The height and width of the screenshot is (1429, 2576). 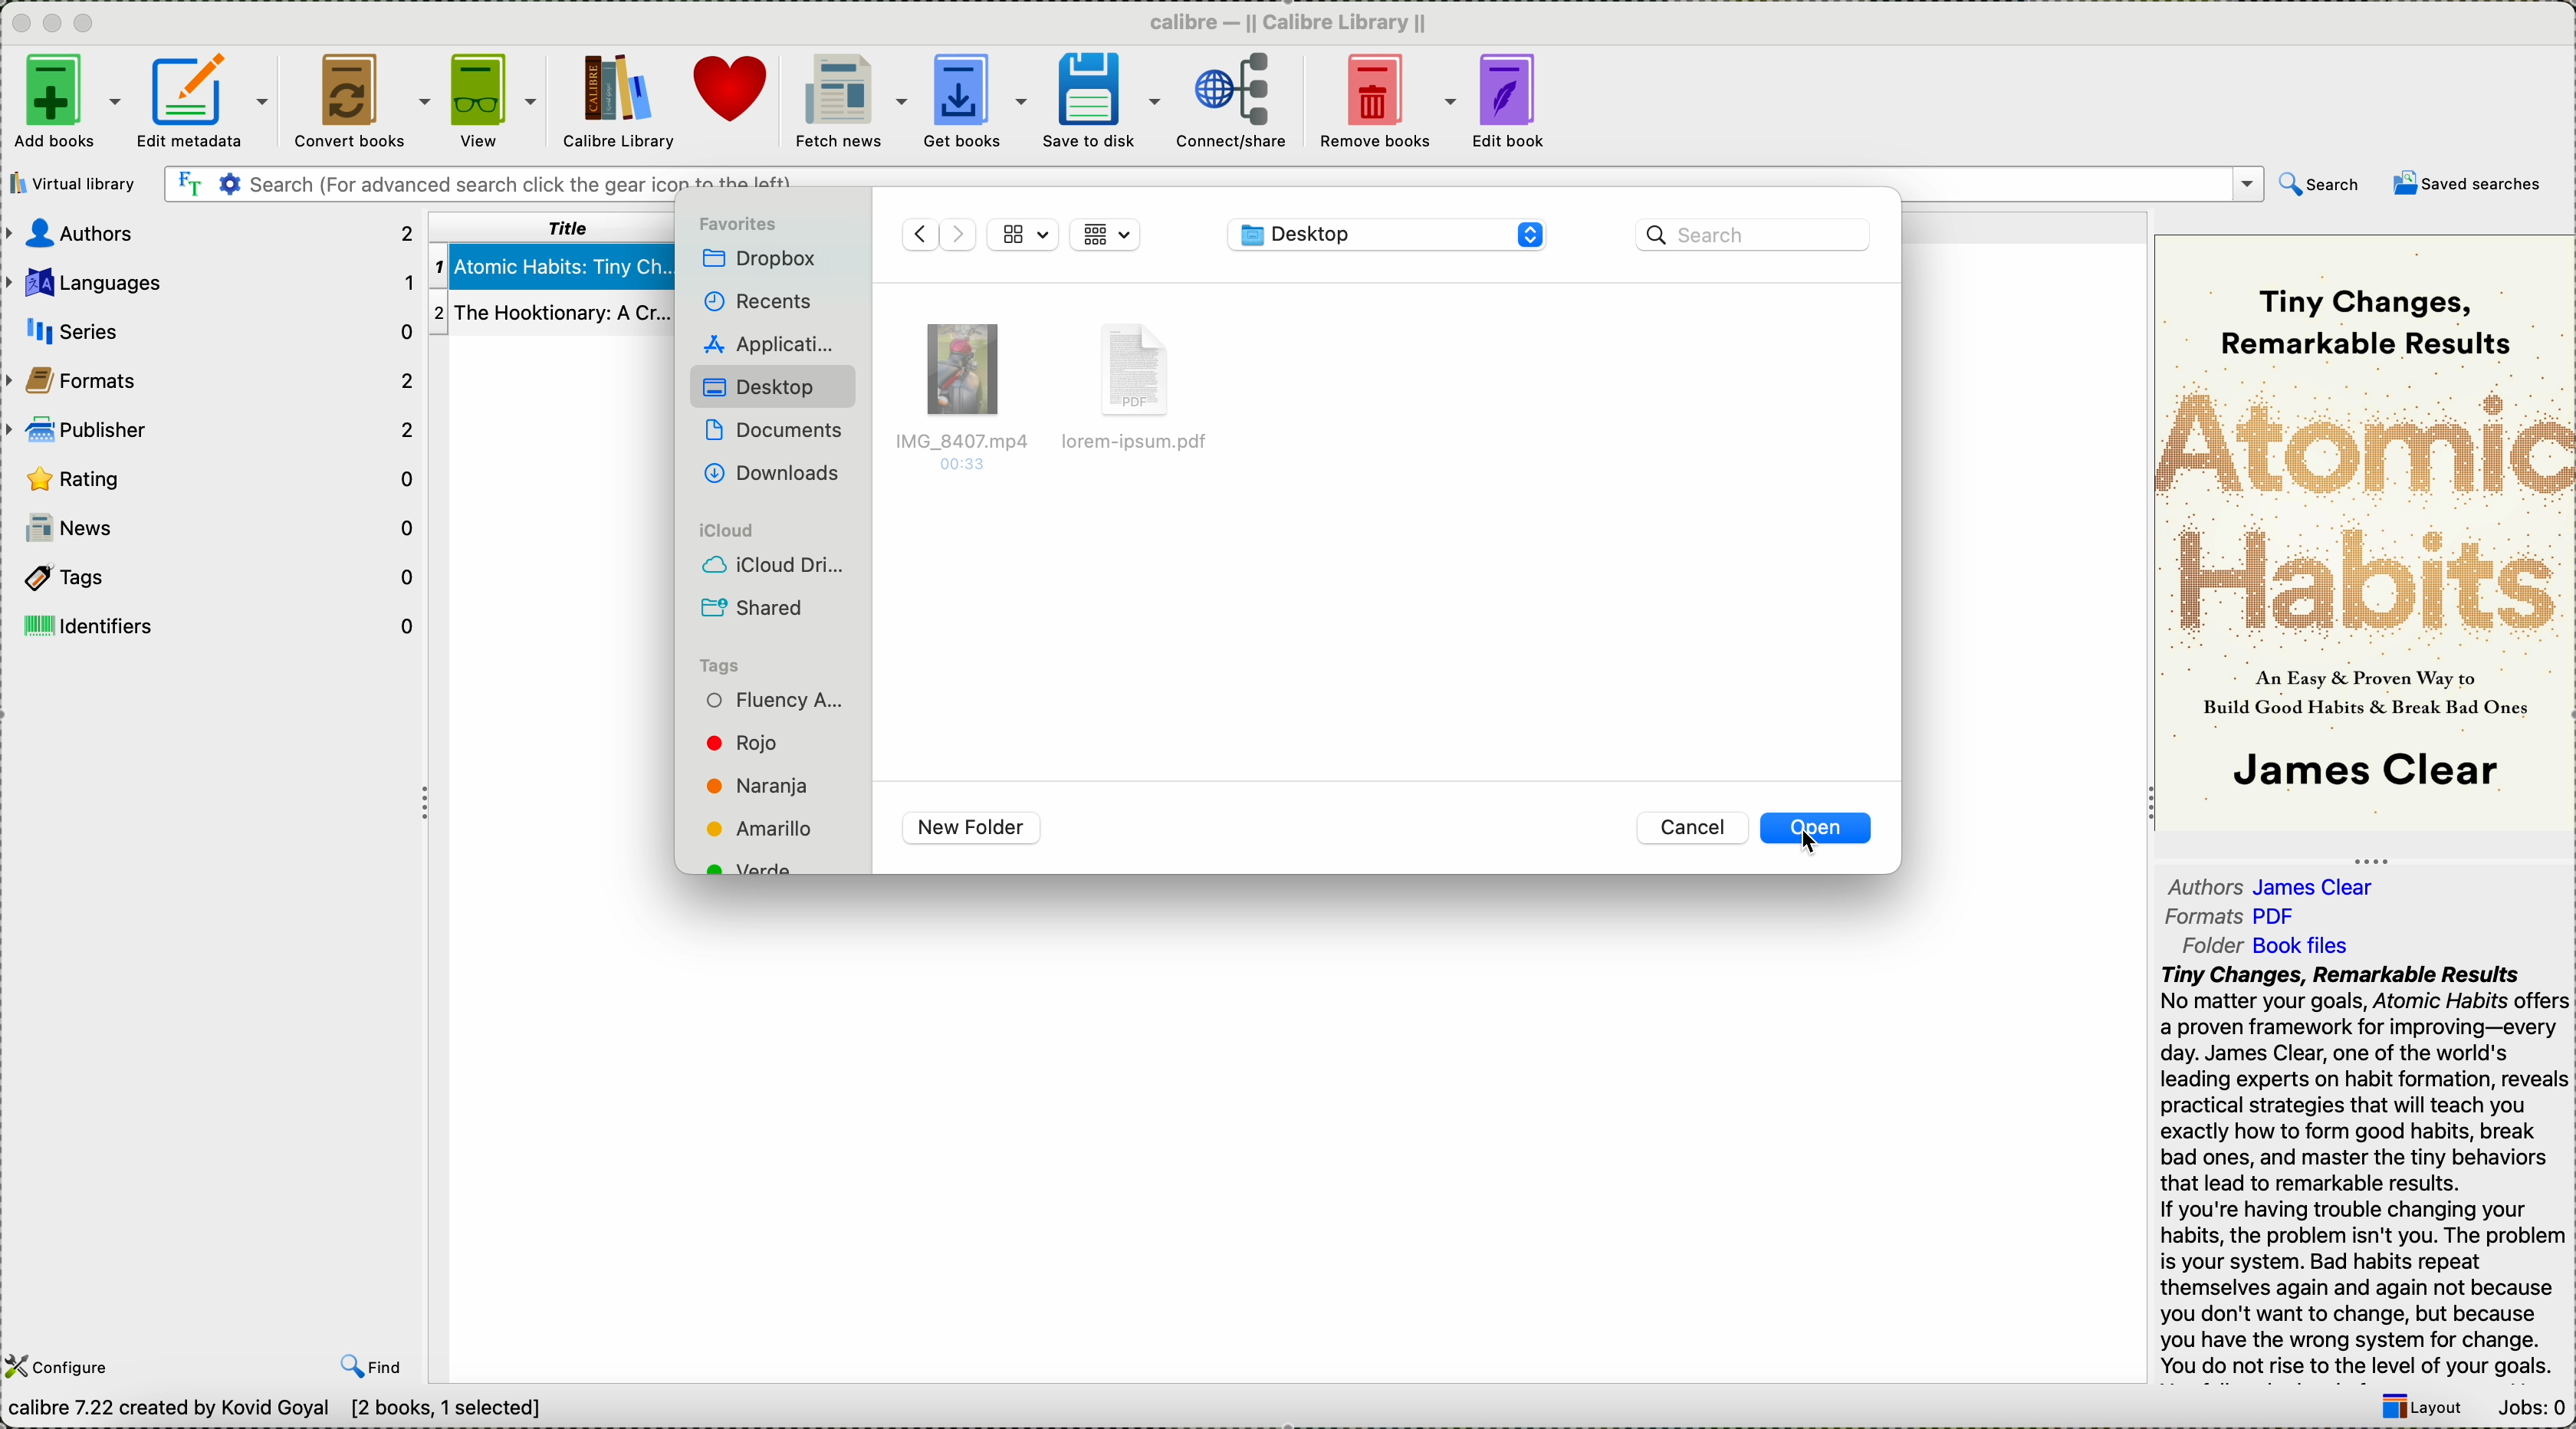 I want to click on Jobs: 0, so click(x=2531, y=1403).